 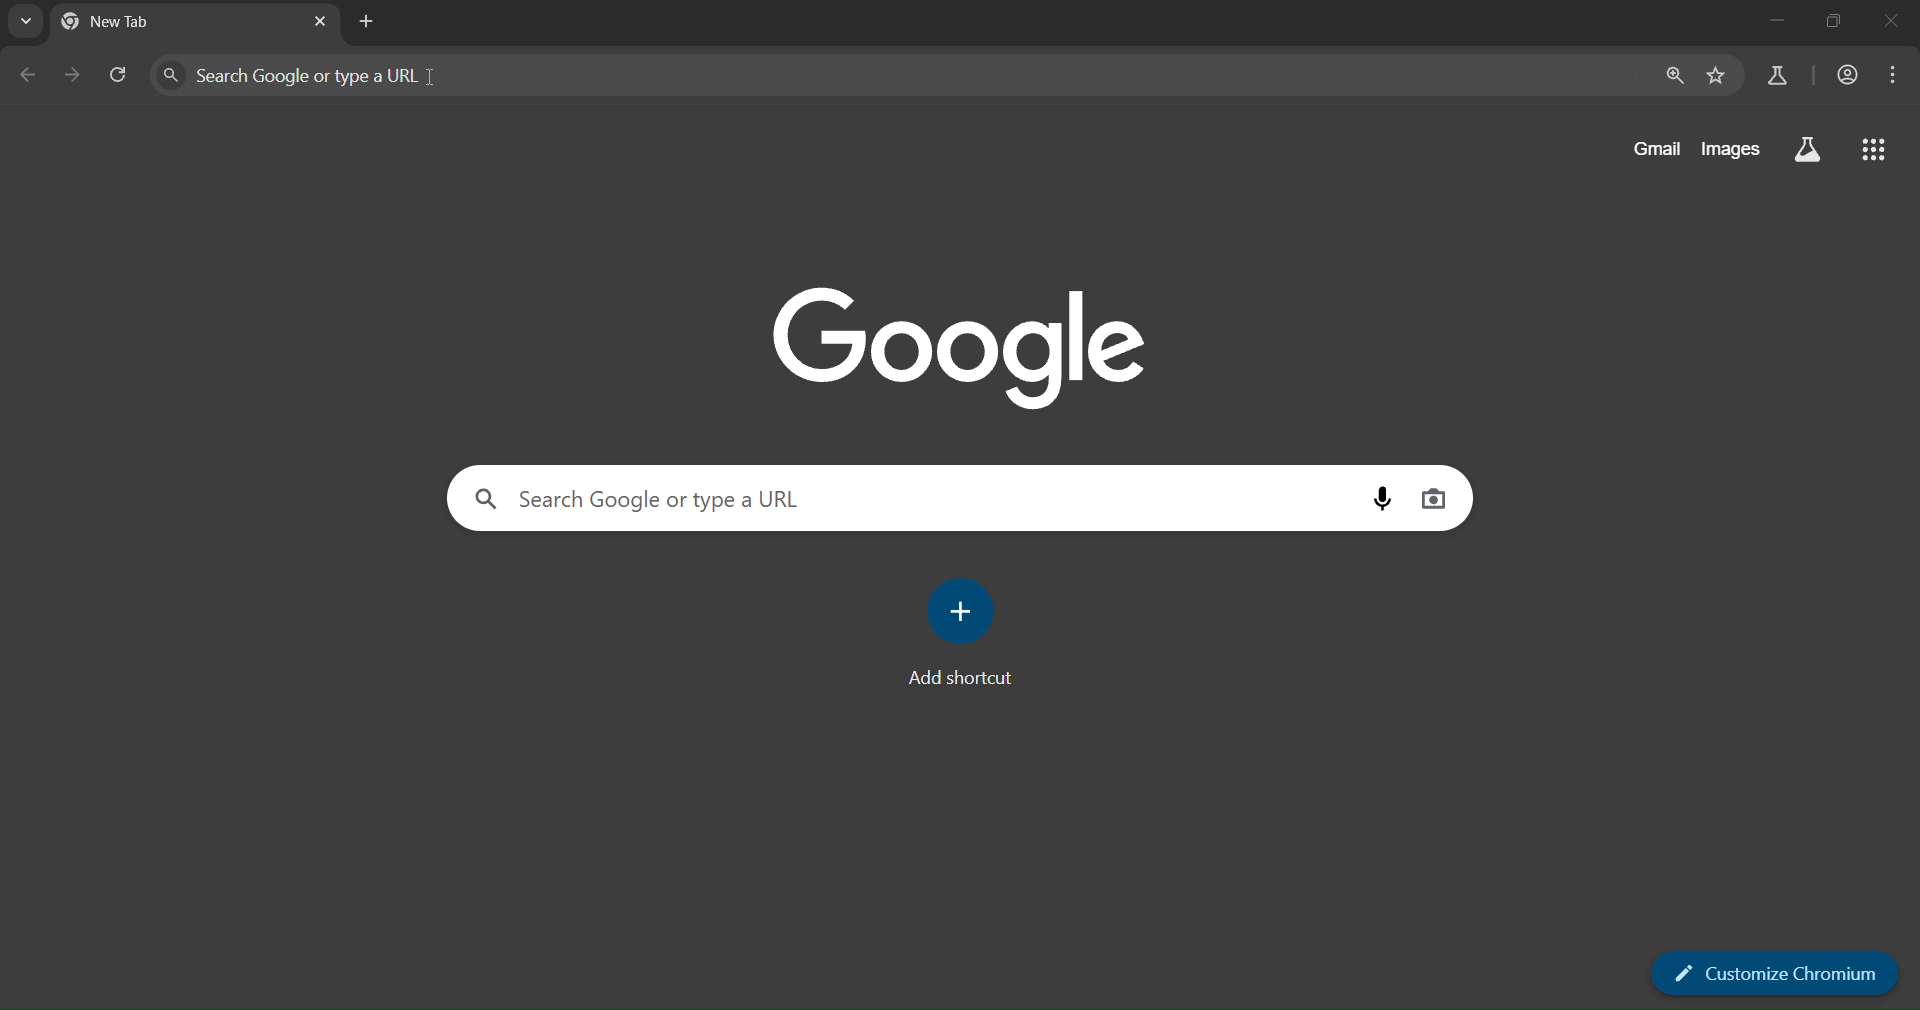 I want to click on go back one page, so click(x=30, y=76).